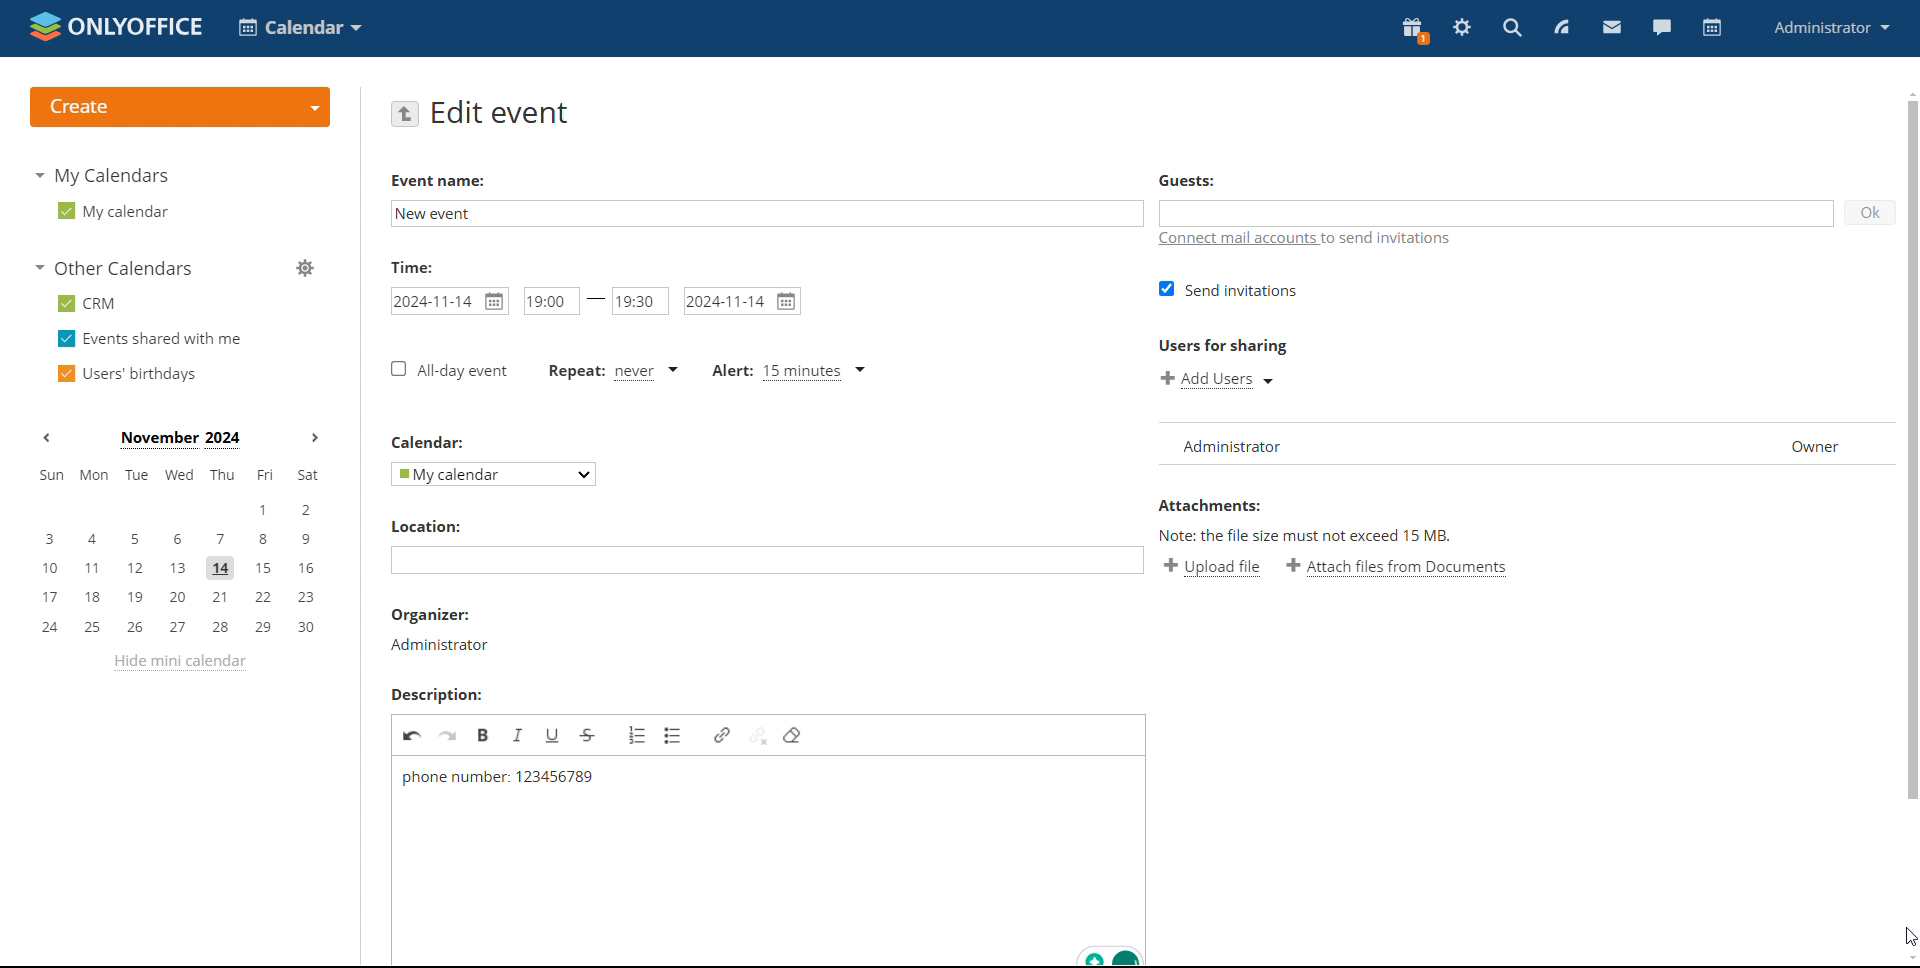  Describe the element at coordinates (312, 438) in the screenshot. I see `next months` at that location.